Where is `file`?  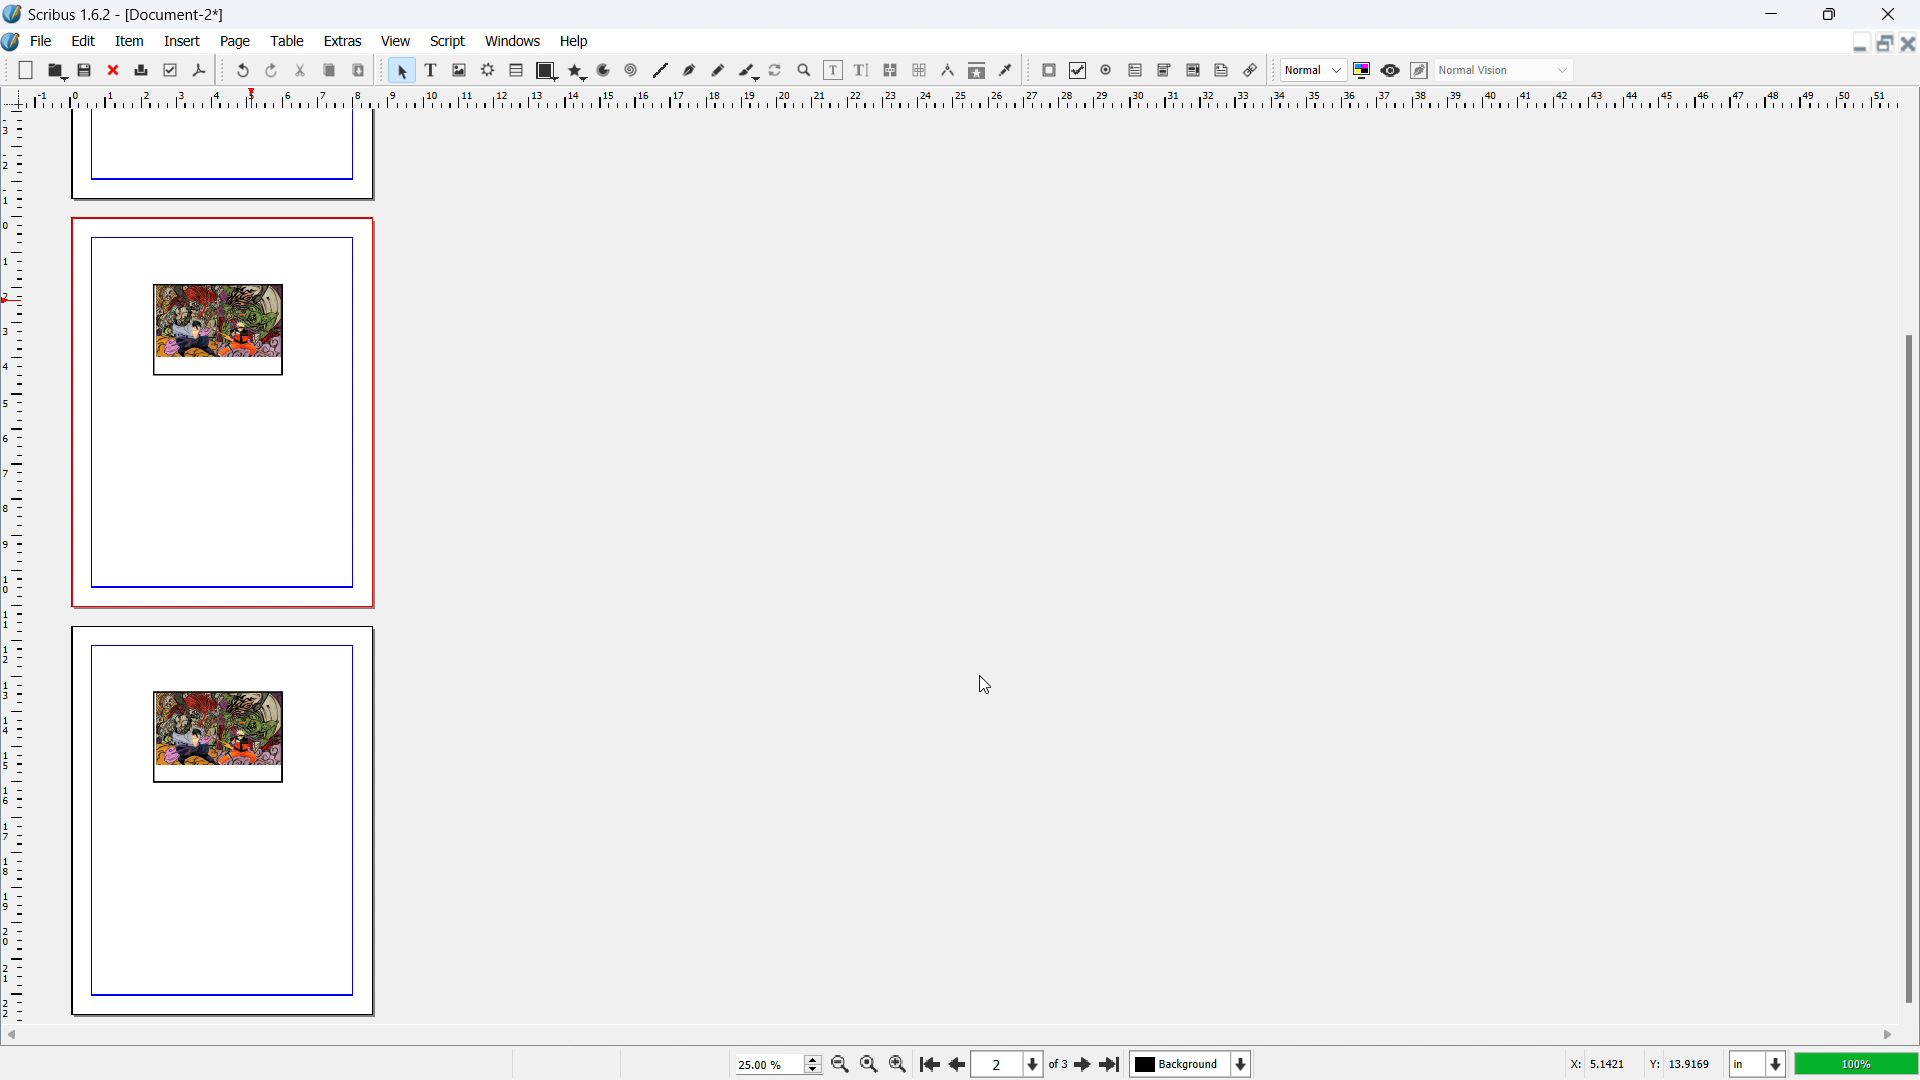
file is located at coordinates (40, 41).